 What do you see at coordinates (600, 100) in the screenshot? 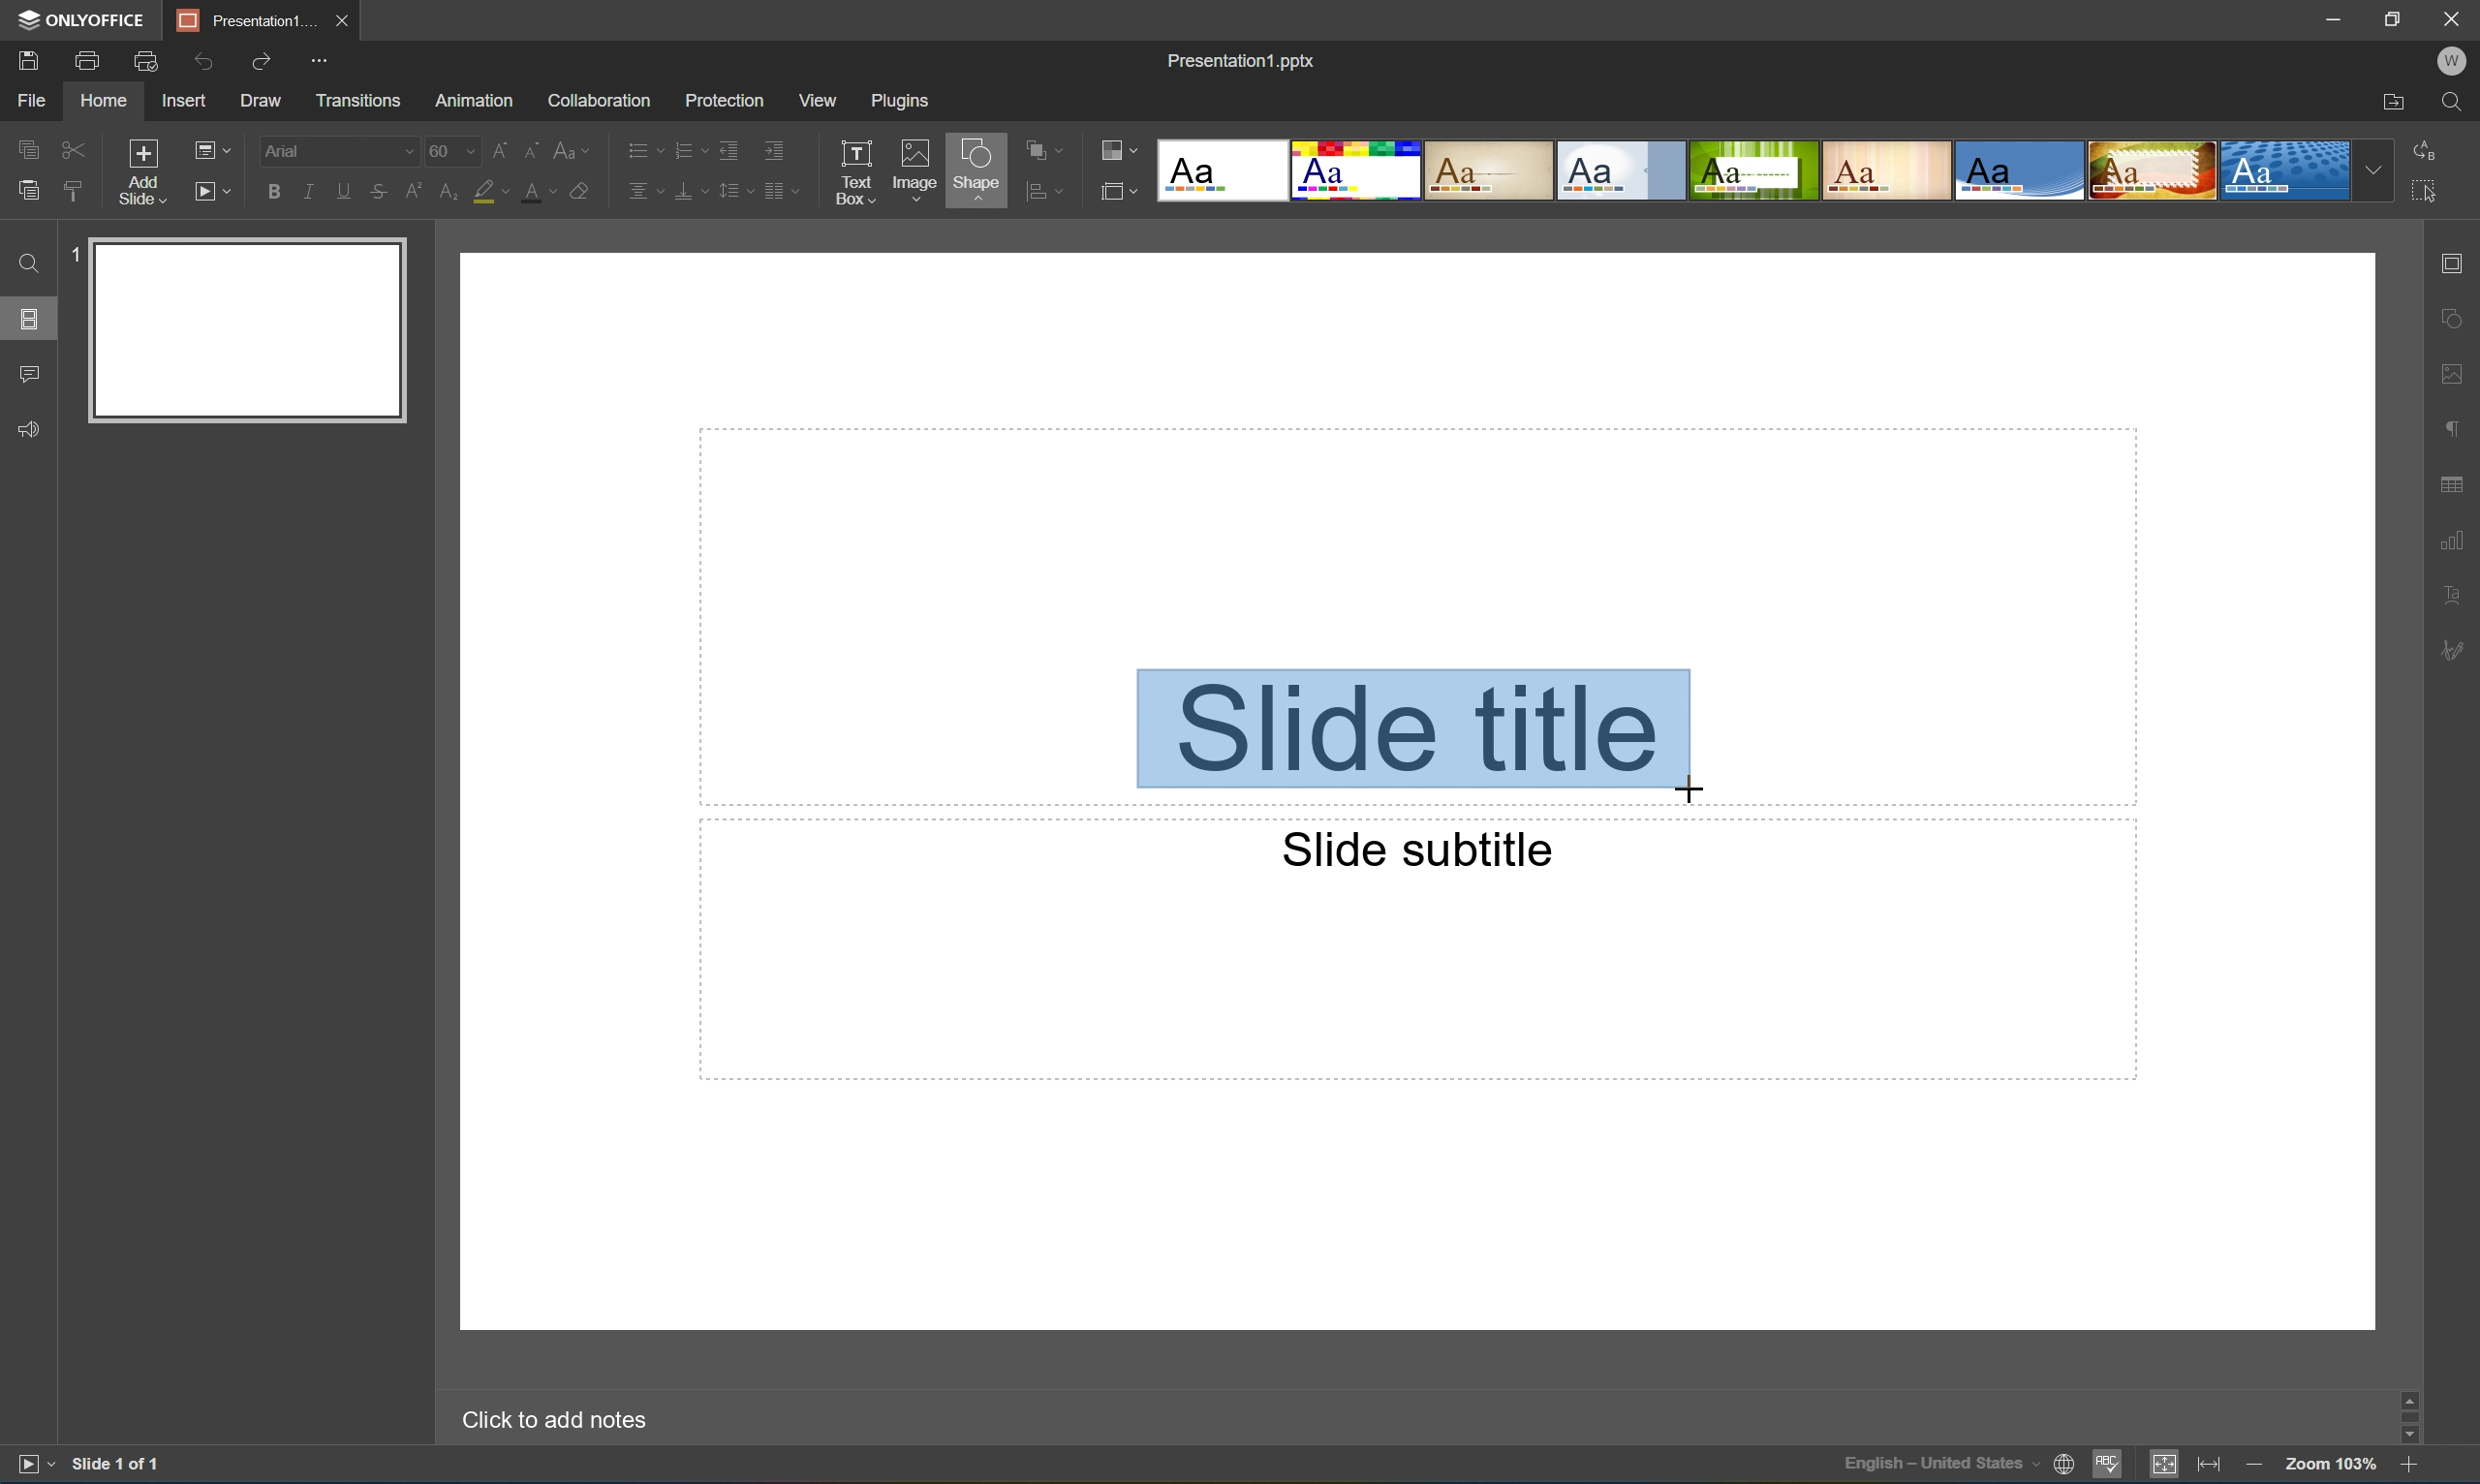
I see `Collaboration` at bounding box center [600, 100].